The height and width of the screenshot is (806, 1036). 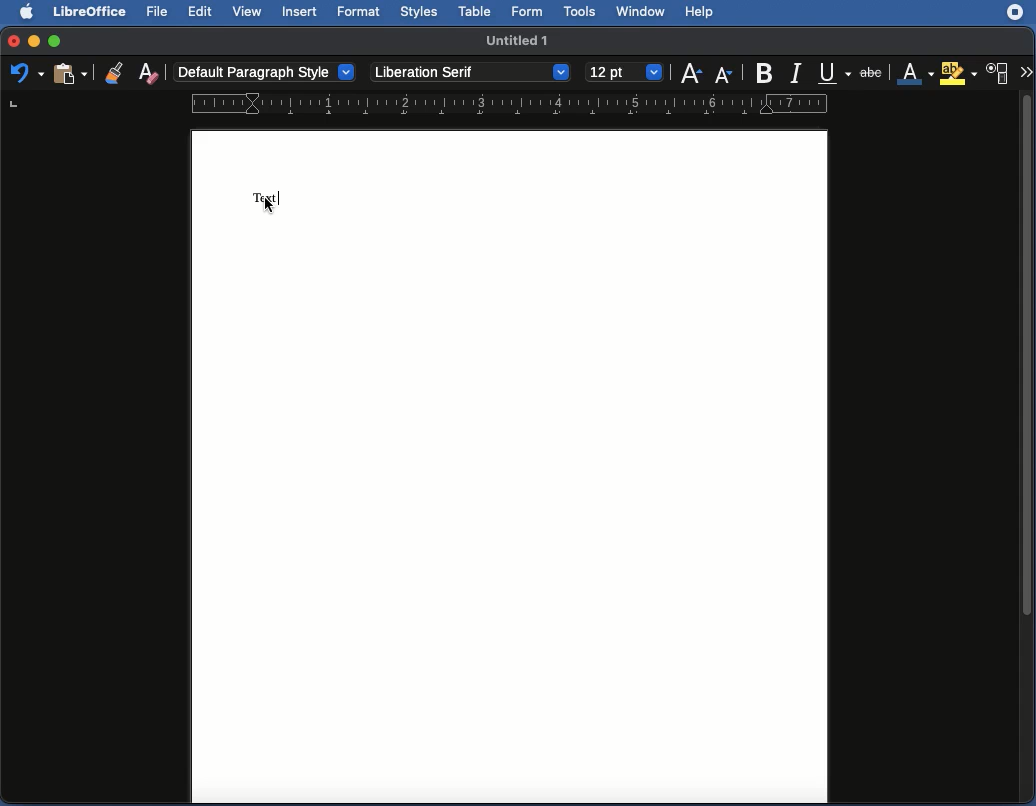 What do you see at coordinates (580, 13) in the screenshot?
I see `Tools` at bounding box center [580, 13].